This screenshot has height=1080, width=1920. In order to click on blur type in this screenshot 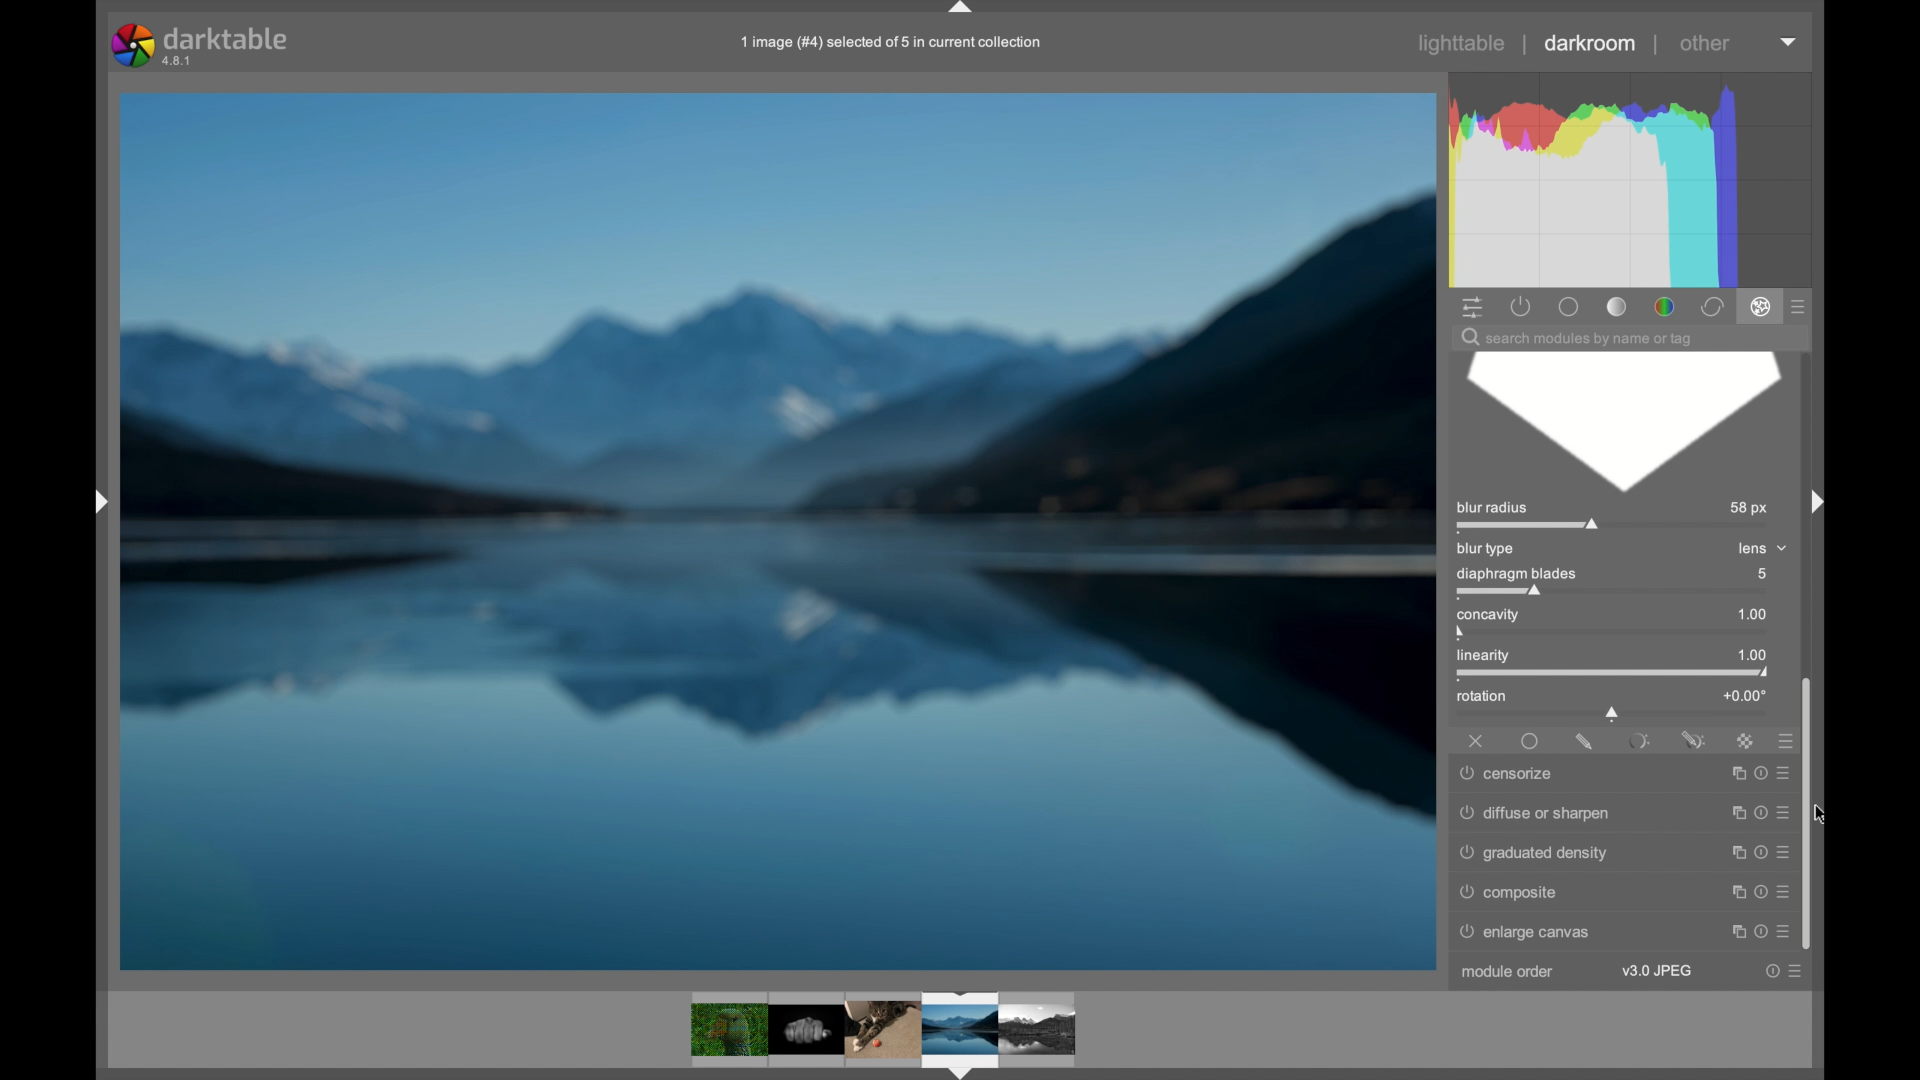, I will do `click(1487, 549)`.